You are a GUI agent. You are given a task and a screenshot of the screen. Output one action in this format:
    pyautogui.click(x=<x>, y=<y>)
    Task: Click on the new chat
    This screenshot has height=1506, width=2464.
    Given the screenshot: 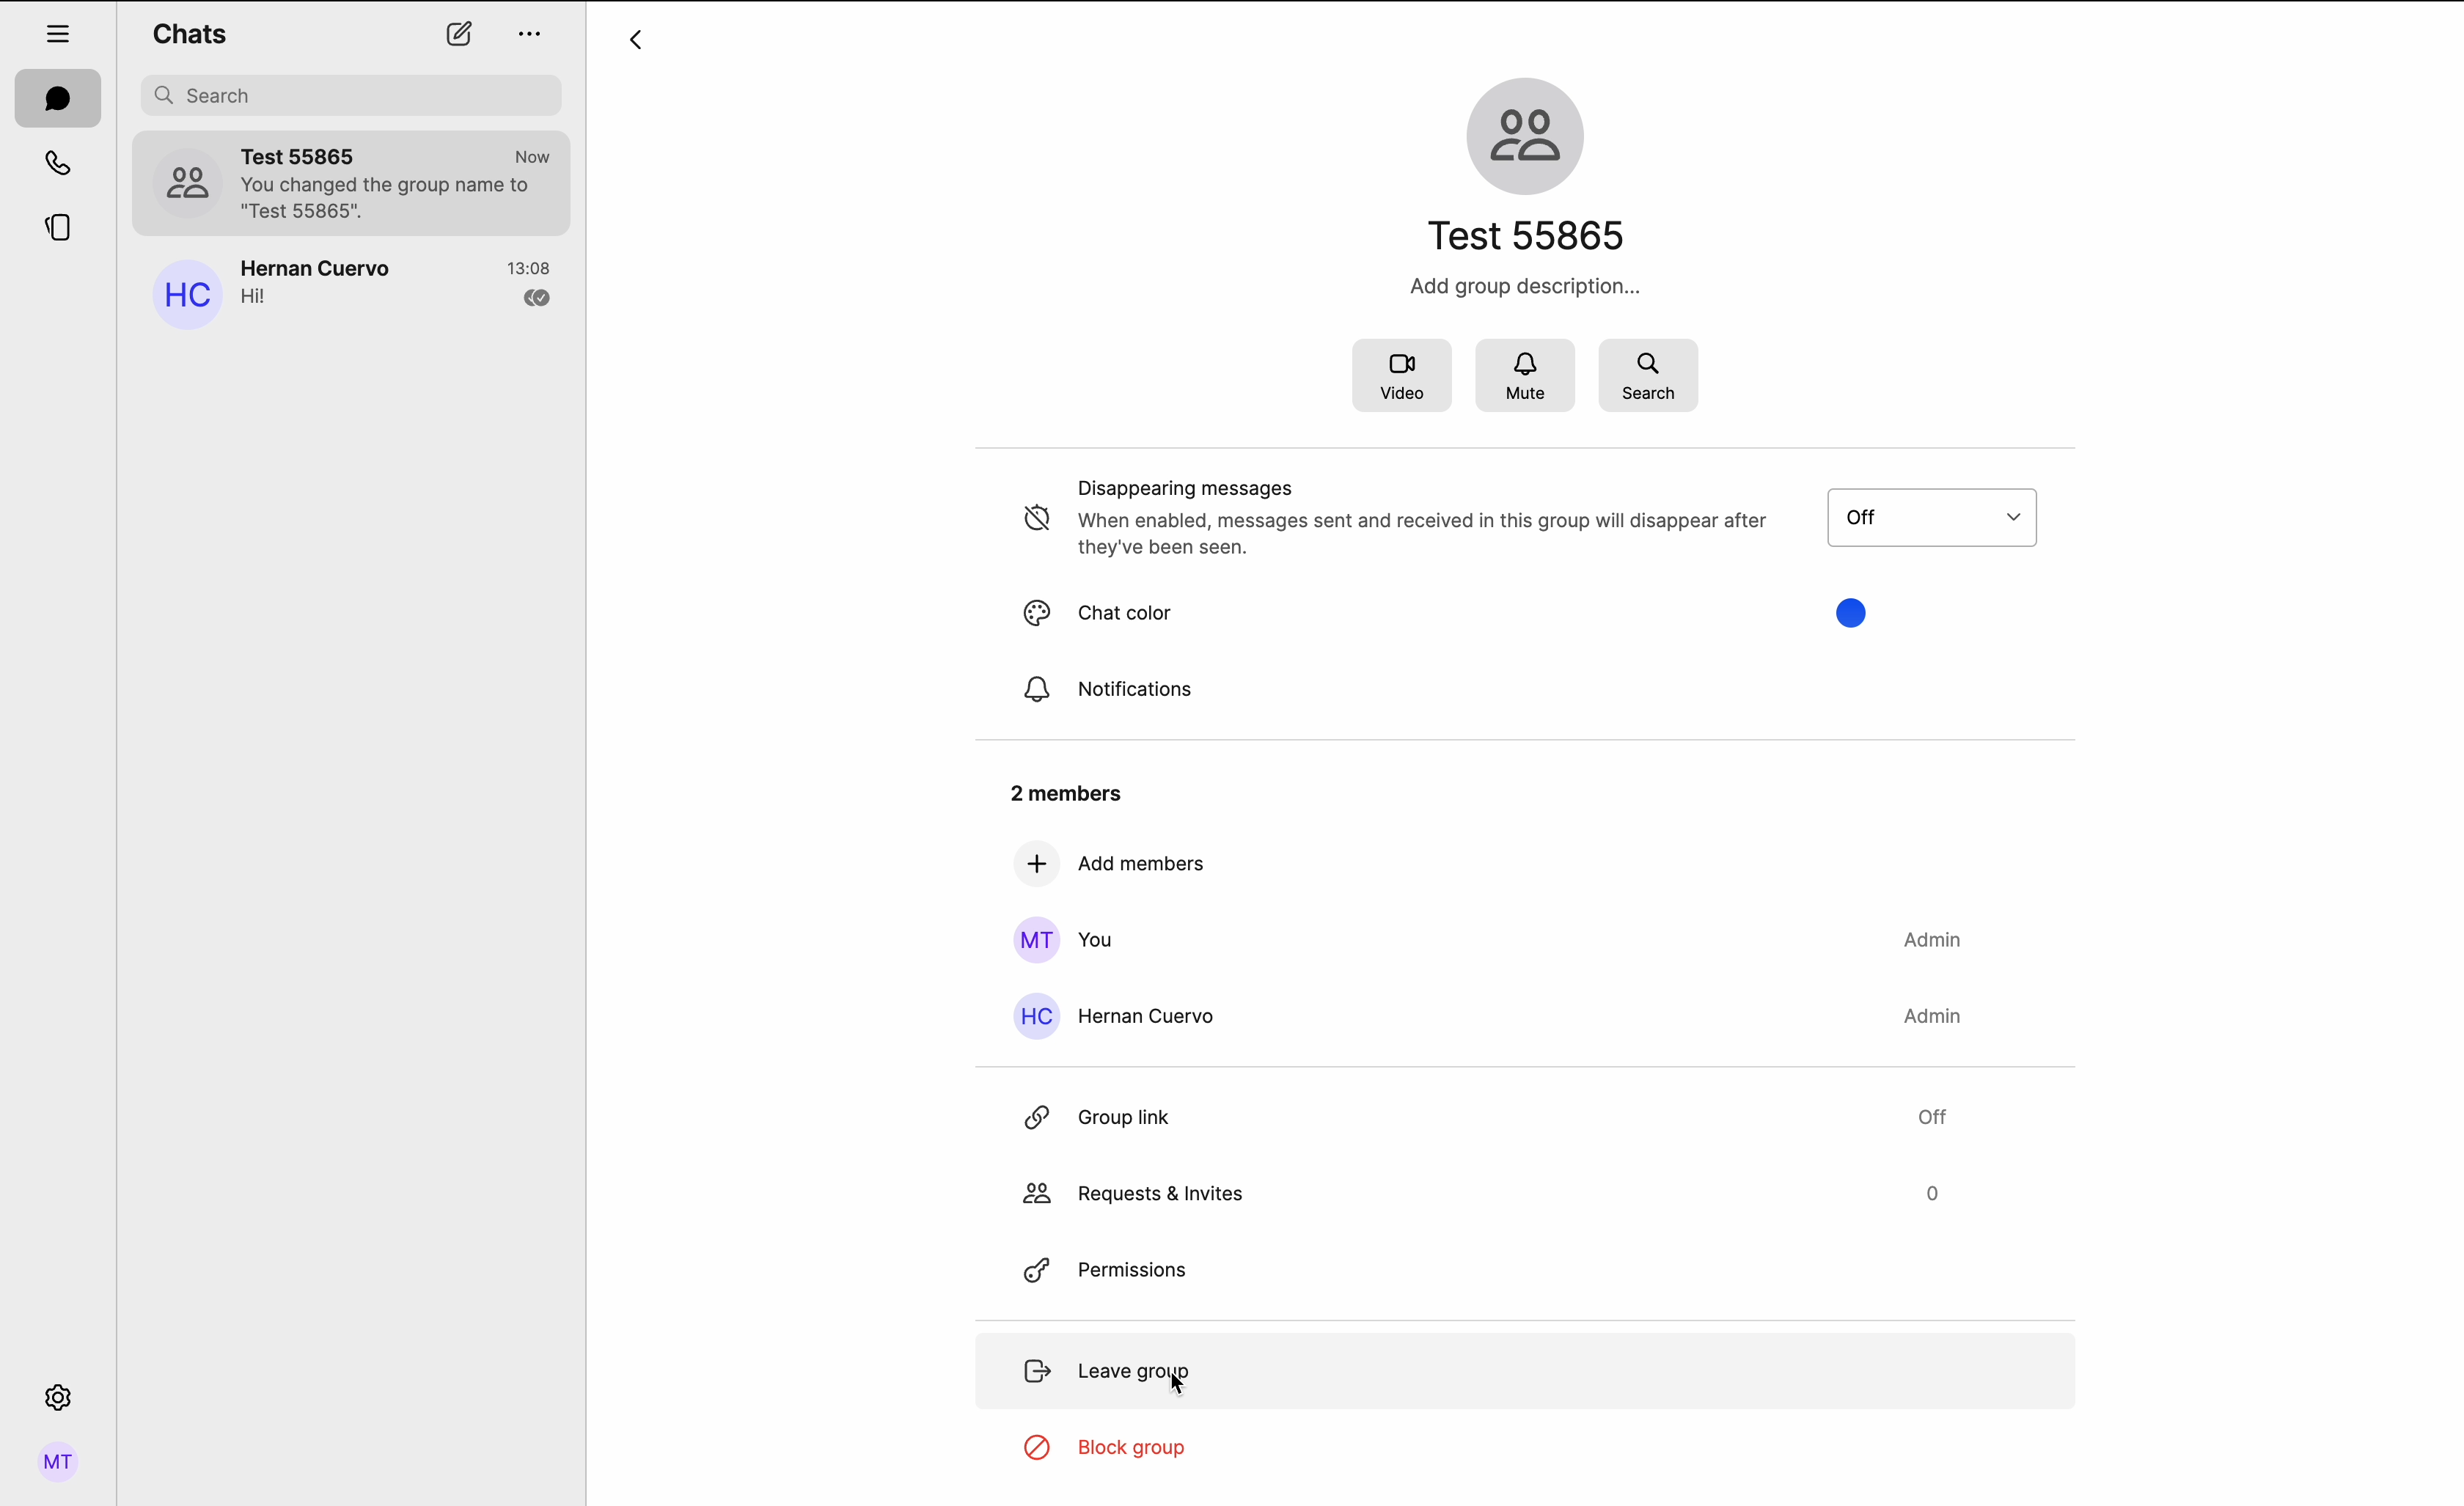 What is the action you would take?
    pyautogui.click(x=459, y=34)
    